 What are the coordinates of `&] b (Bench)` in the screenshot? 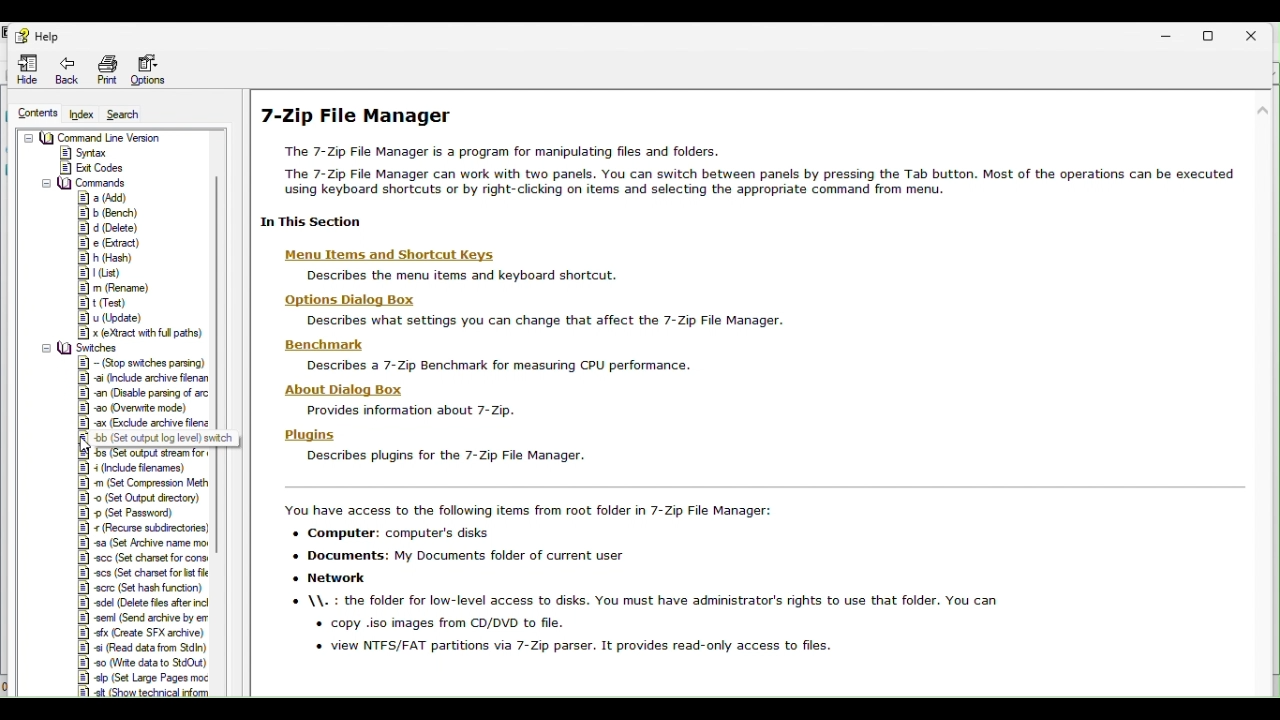 It's located at (108, 214).